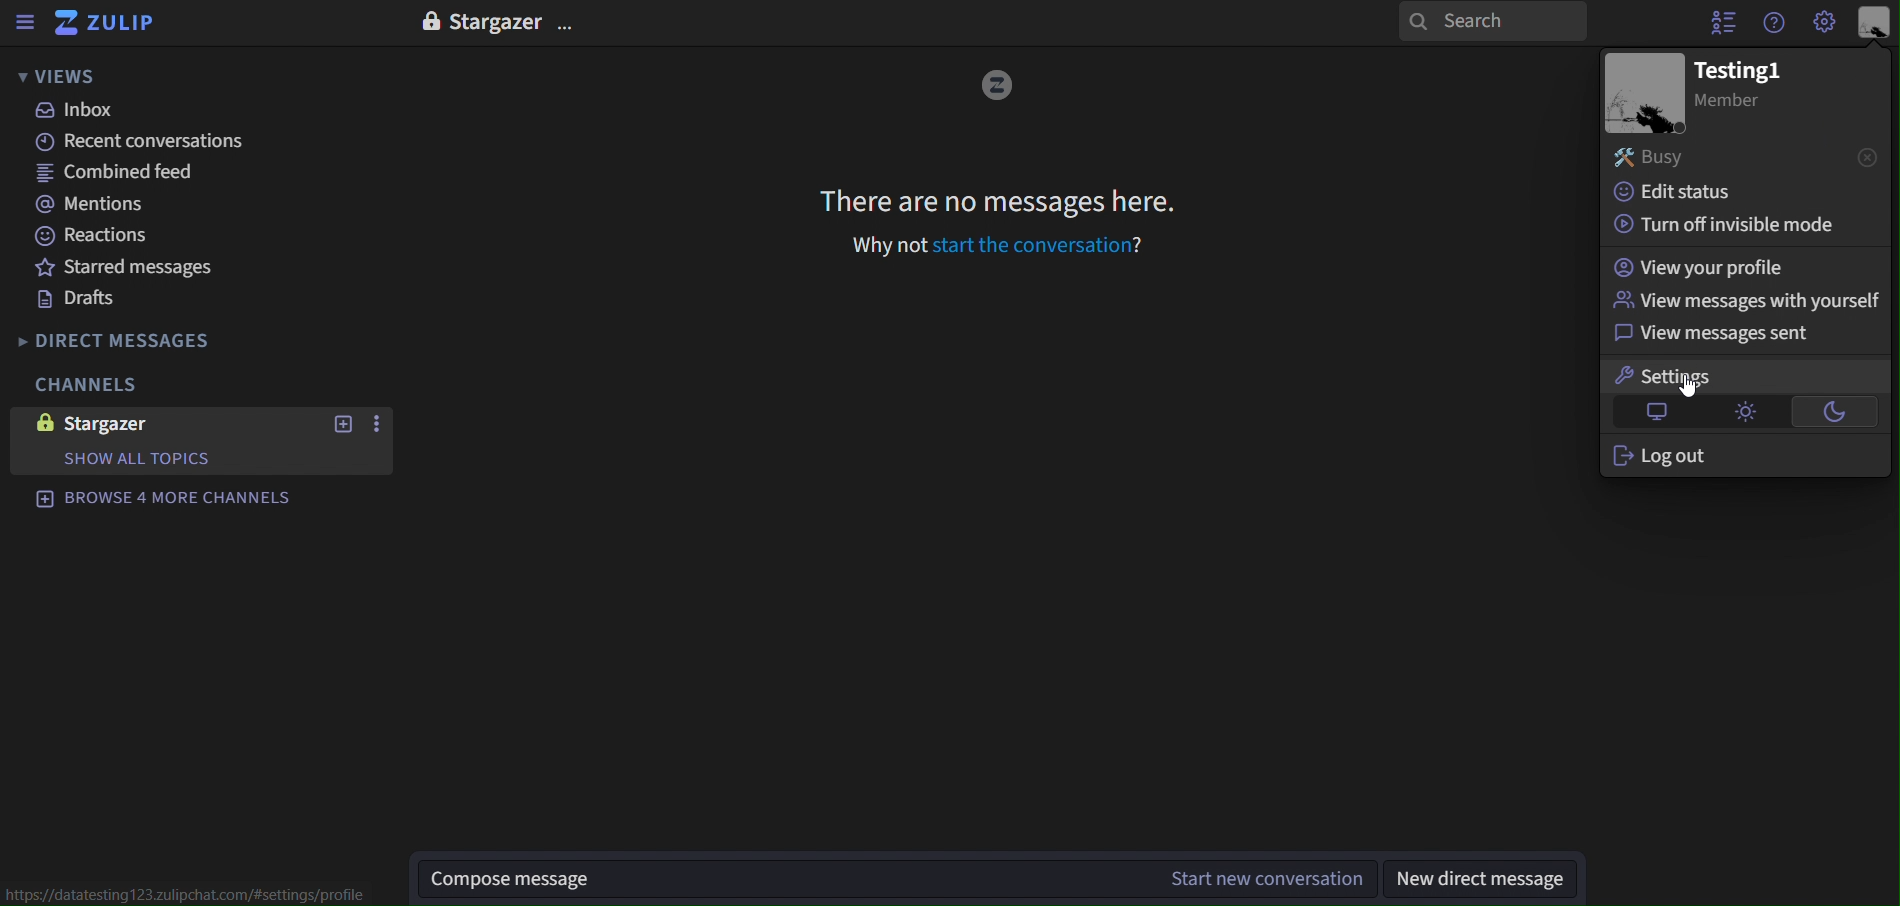 This screenshot has width=1900, height=906. I want to click on combined feed, so click(119, 172).